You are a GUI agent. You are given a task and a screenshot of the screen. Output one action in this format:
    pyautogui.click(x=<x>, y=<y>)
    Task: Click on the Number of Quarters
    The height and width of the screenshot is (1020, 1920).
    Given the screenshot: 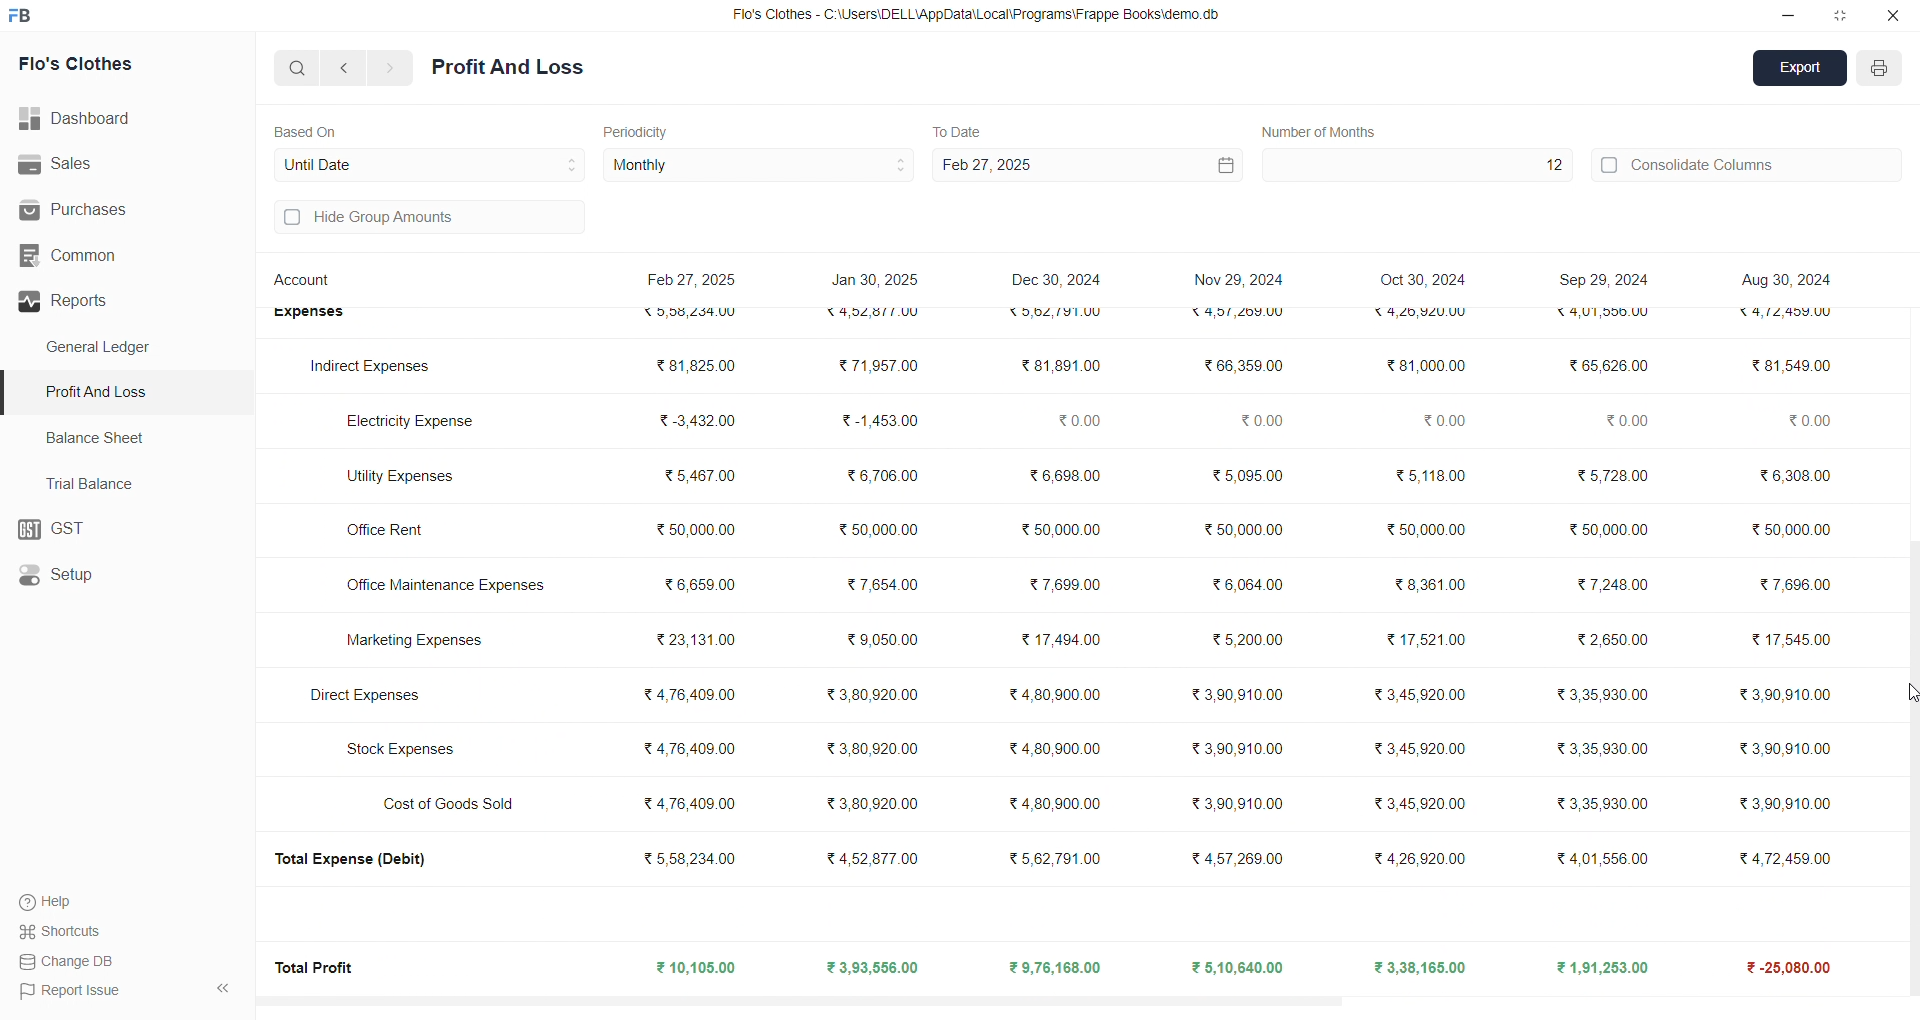 What is the action you would take?
    pyautogui.click(x=1325, y=131)
    